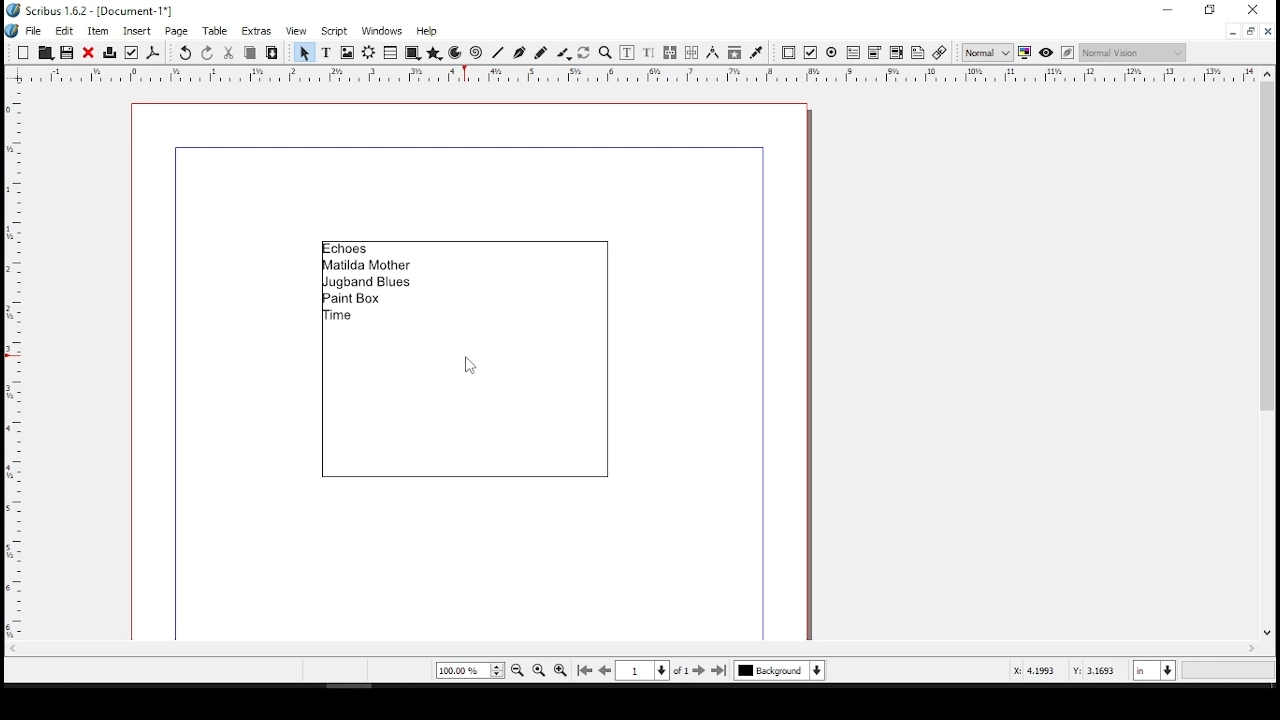  Describe the element at coordinates (456, 53) in the screenshot. I see `arc` at that location.